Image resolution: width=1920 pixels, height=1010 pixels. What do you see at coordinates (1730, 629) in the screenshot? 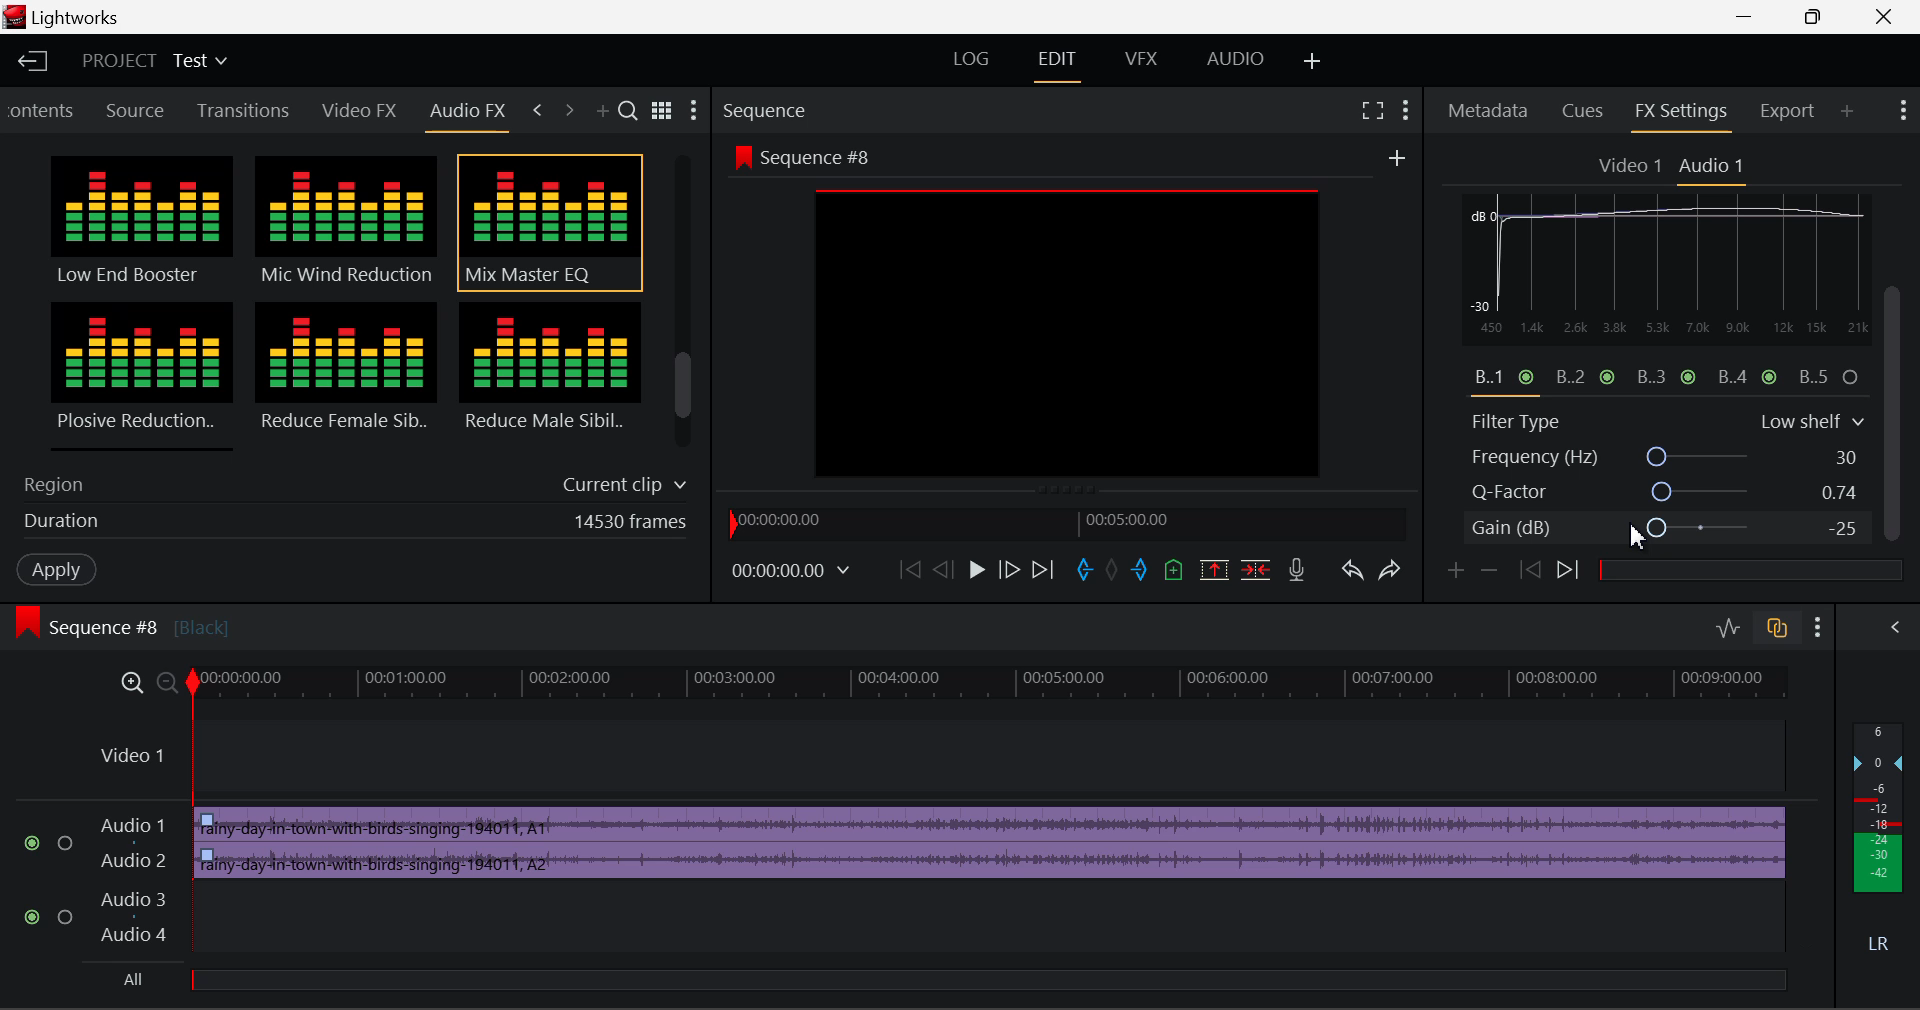
I see `Toggle Audio Levels Editing` at bounding box center [1730, 629].